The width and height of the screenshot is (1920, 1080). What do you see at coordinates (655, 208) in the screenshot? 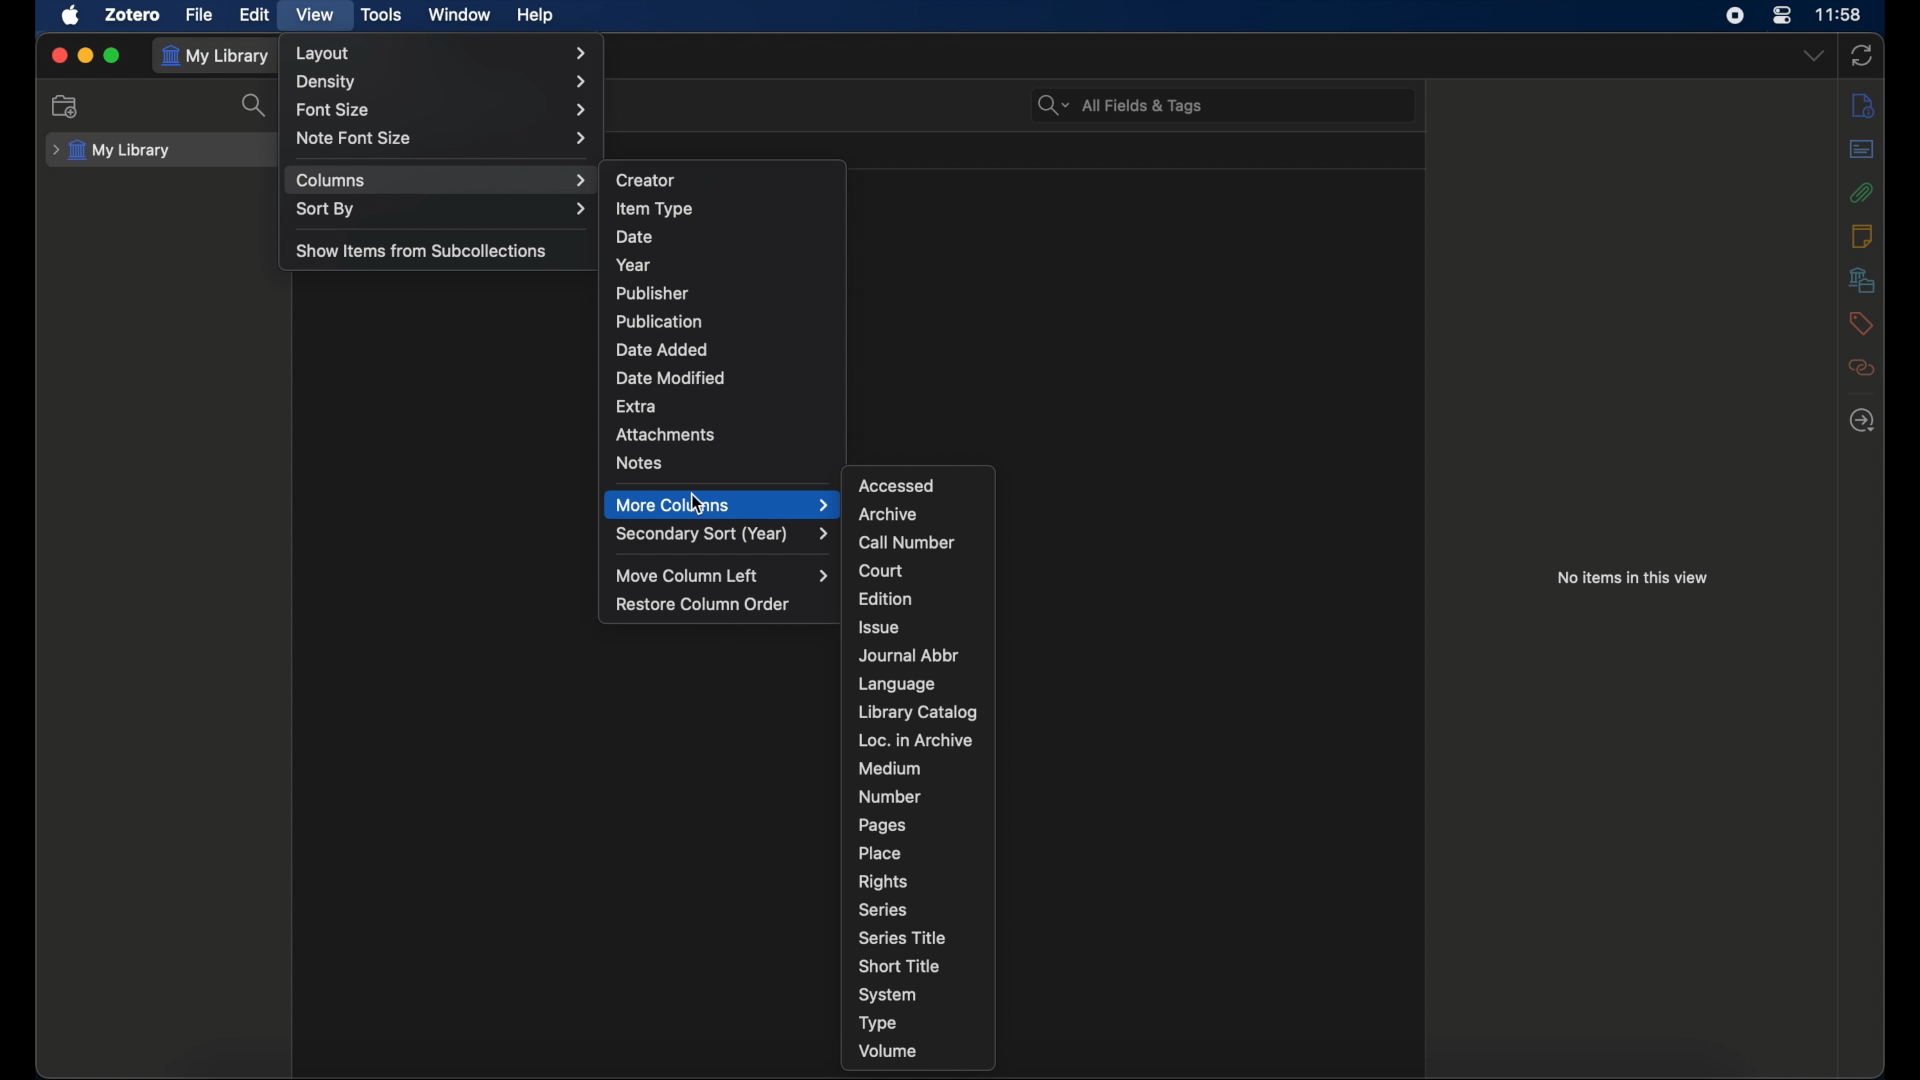
I see `item type` at bounding box center [655, 208].